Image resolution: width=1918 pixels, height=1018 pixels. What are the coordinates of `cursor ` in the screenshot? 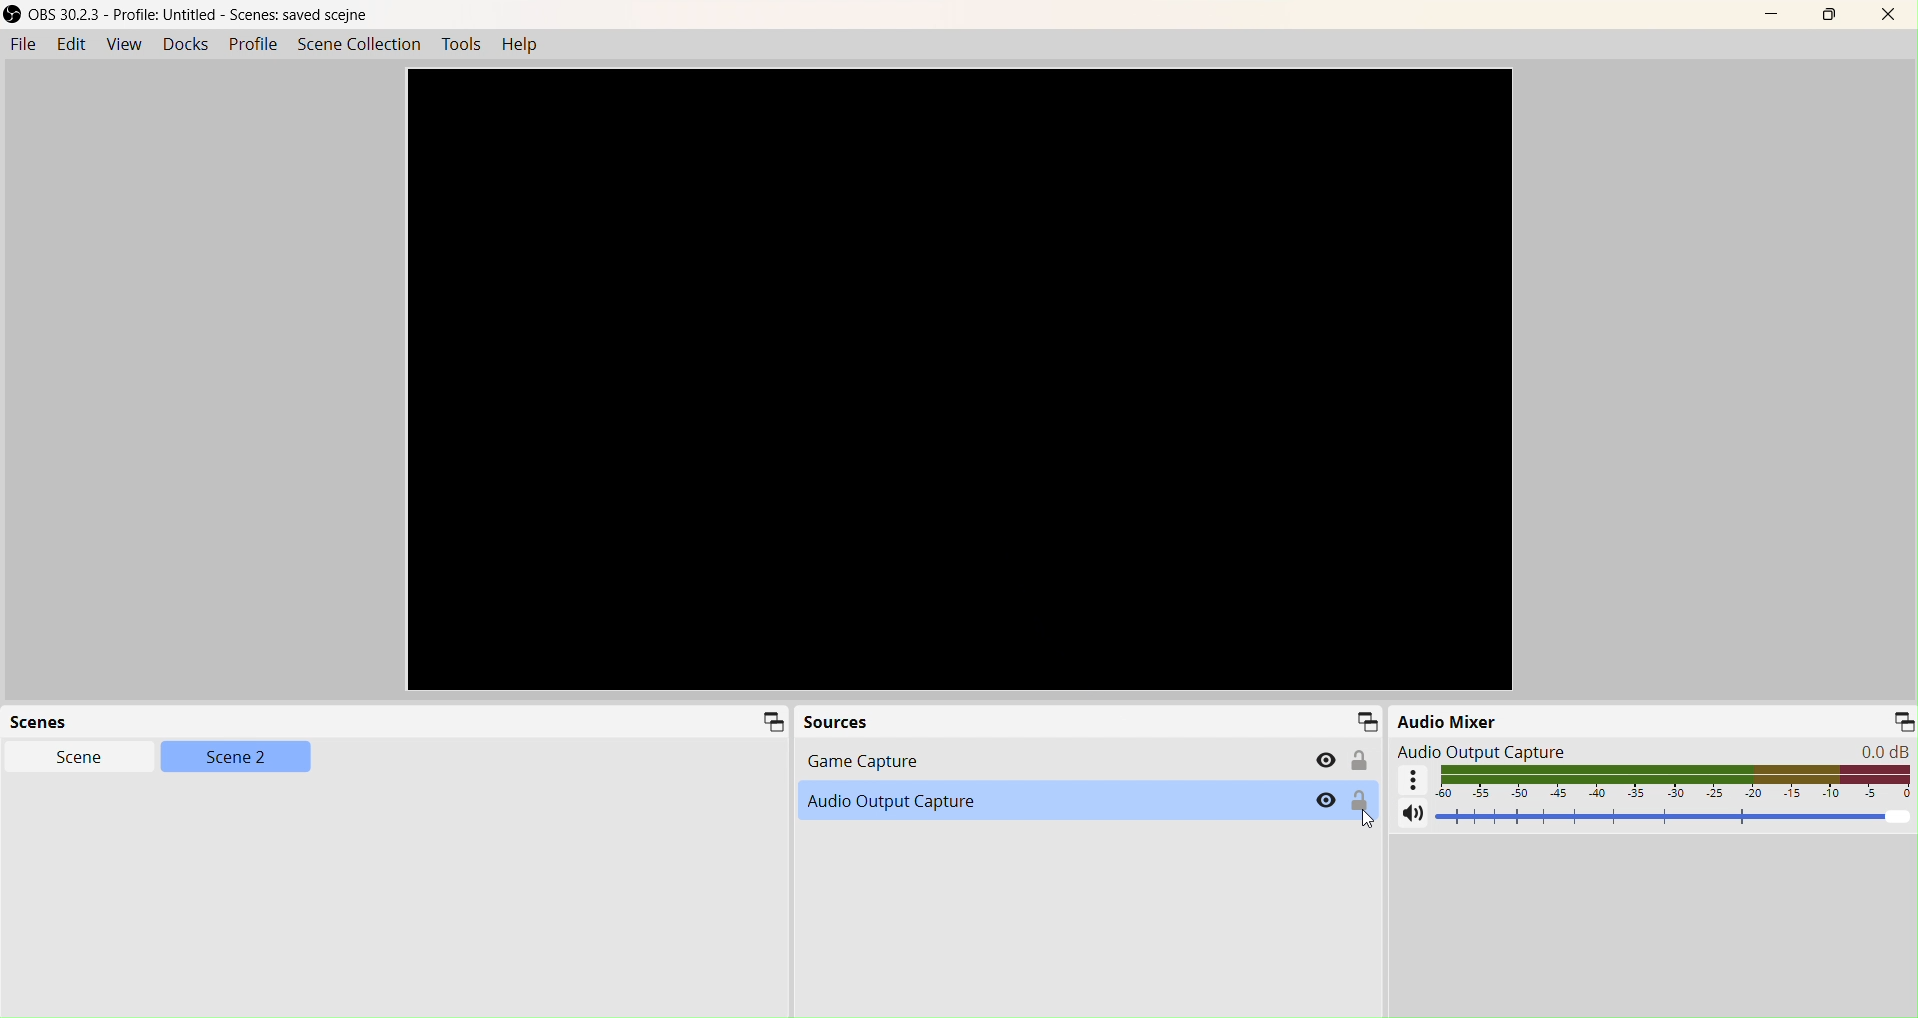 It's located at (1359, 819).